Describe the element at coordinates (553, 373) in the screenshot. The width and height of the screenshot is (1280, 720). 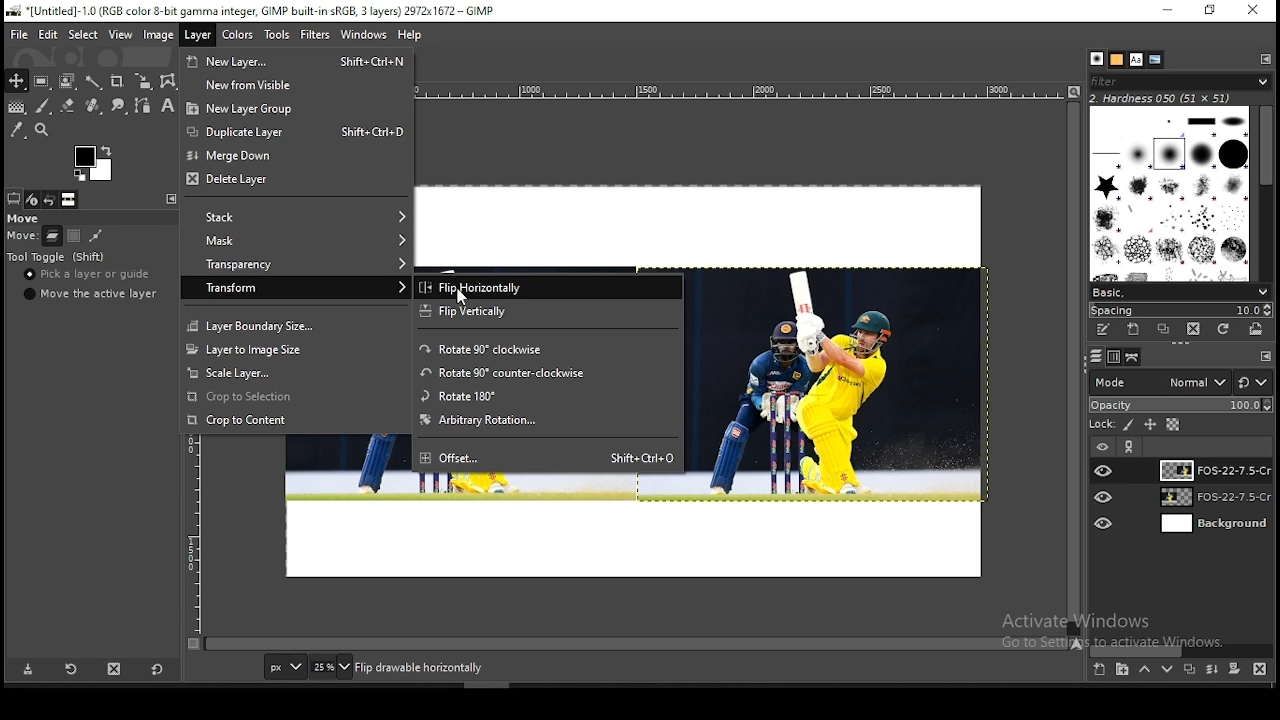
I see `rotate 90 counter clockwise` at that location.